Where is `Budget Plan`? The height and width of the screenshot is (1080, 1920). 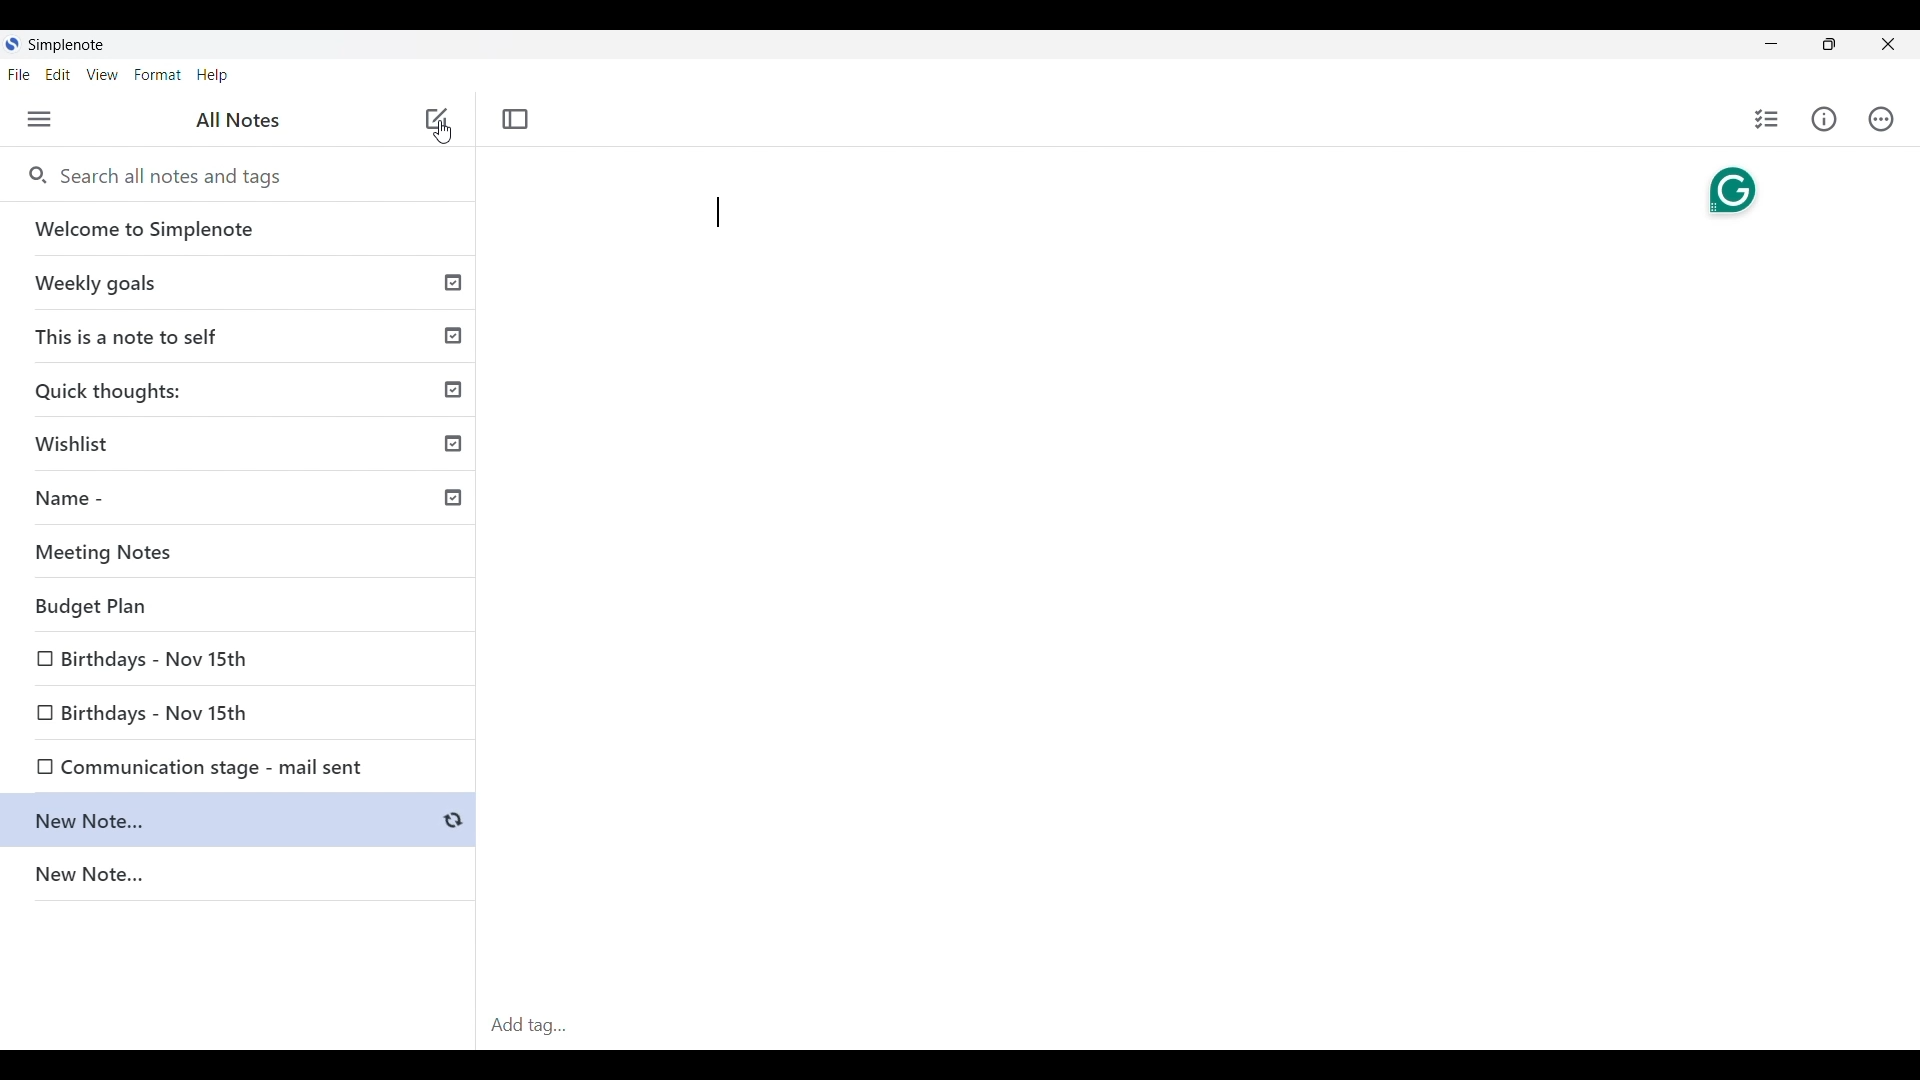 Budget Plan is located at coordinates (242, 608).